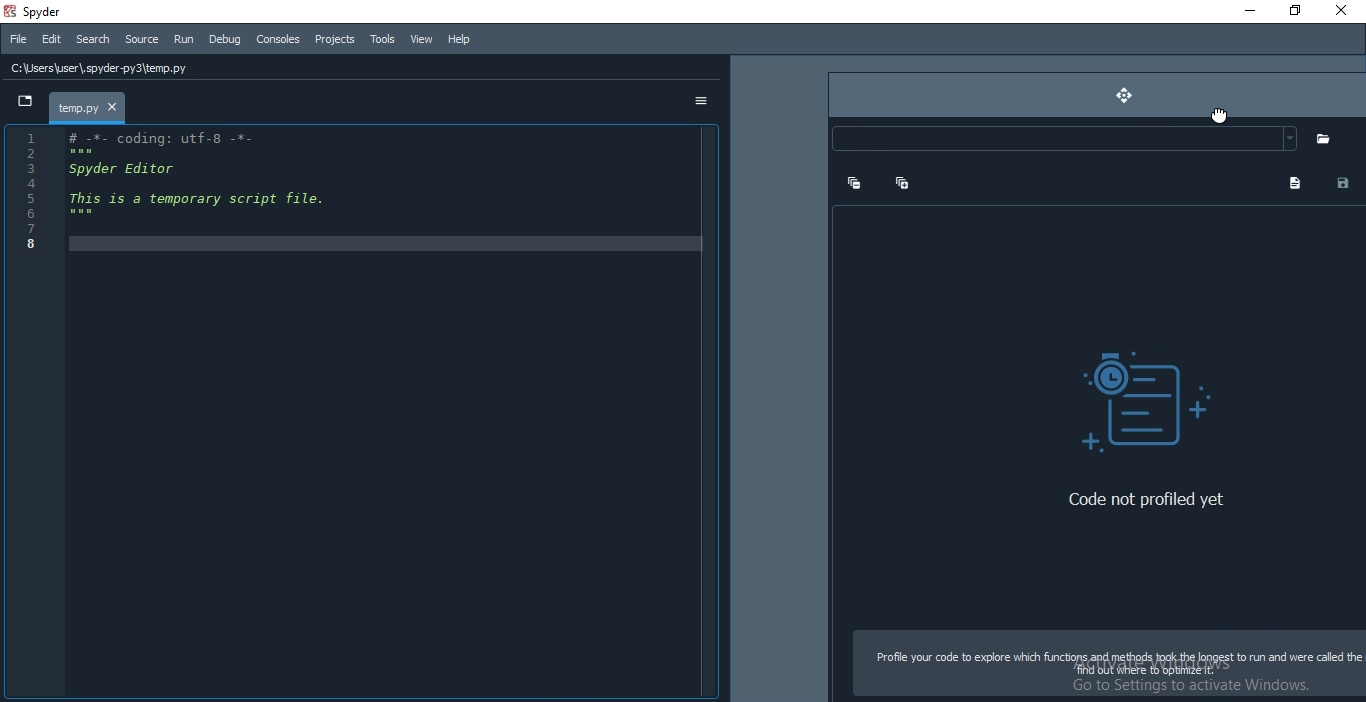 Image resolution: width=1366 pixels, height=702 pixels. What do you see at coordinates (142, 40) in the screenshot?
I see `Source` at bounding box center [142, 40].